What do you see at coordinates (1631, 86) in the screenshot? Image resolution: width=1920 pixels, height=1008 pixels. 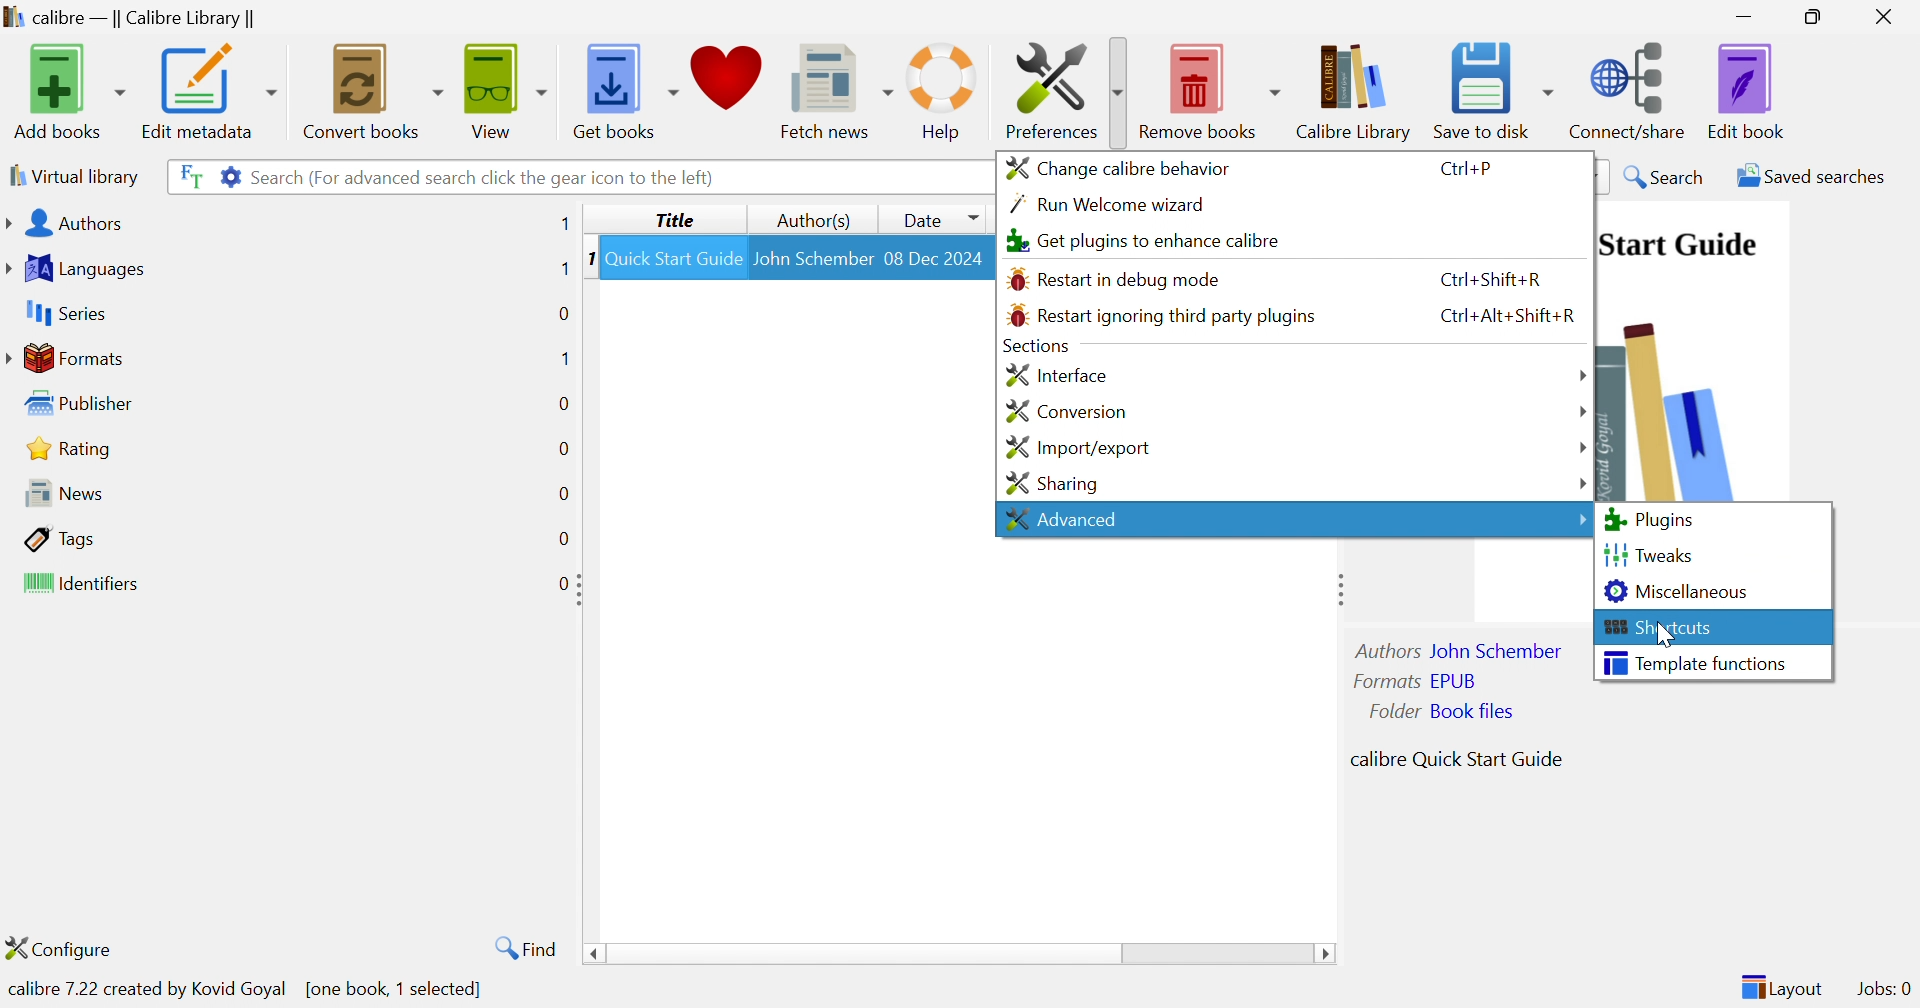 I see `Connect/share` at bounding box center [1631, 86].